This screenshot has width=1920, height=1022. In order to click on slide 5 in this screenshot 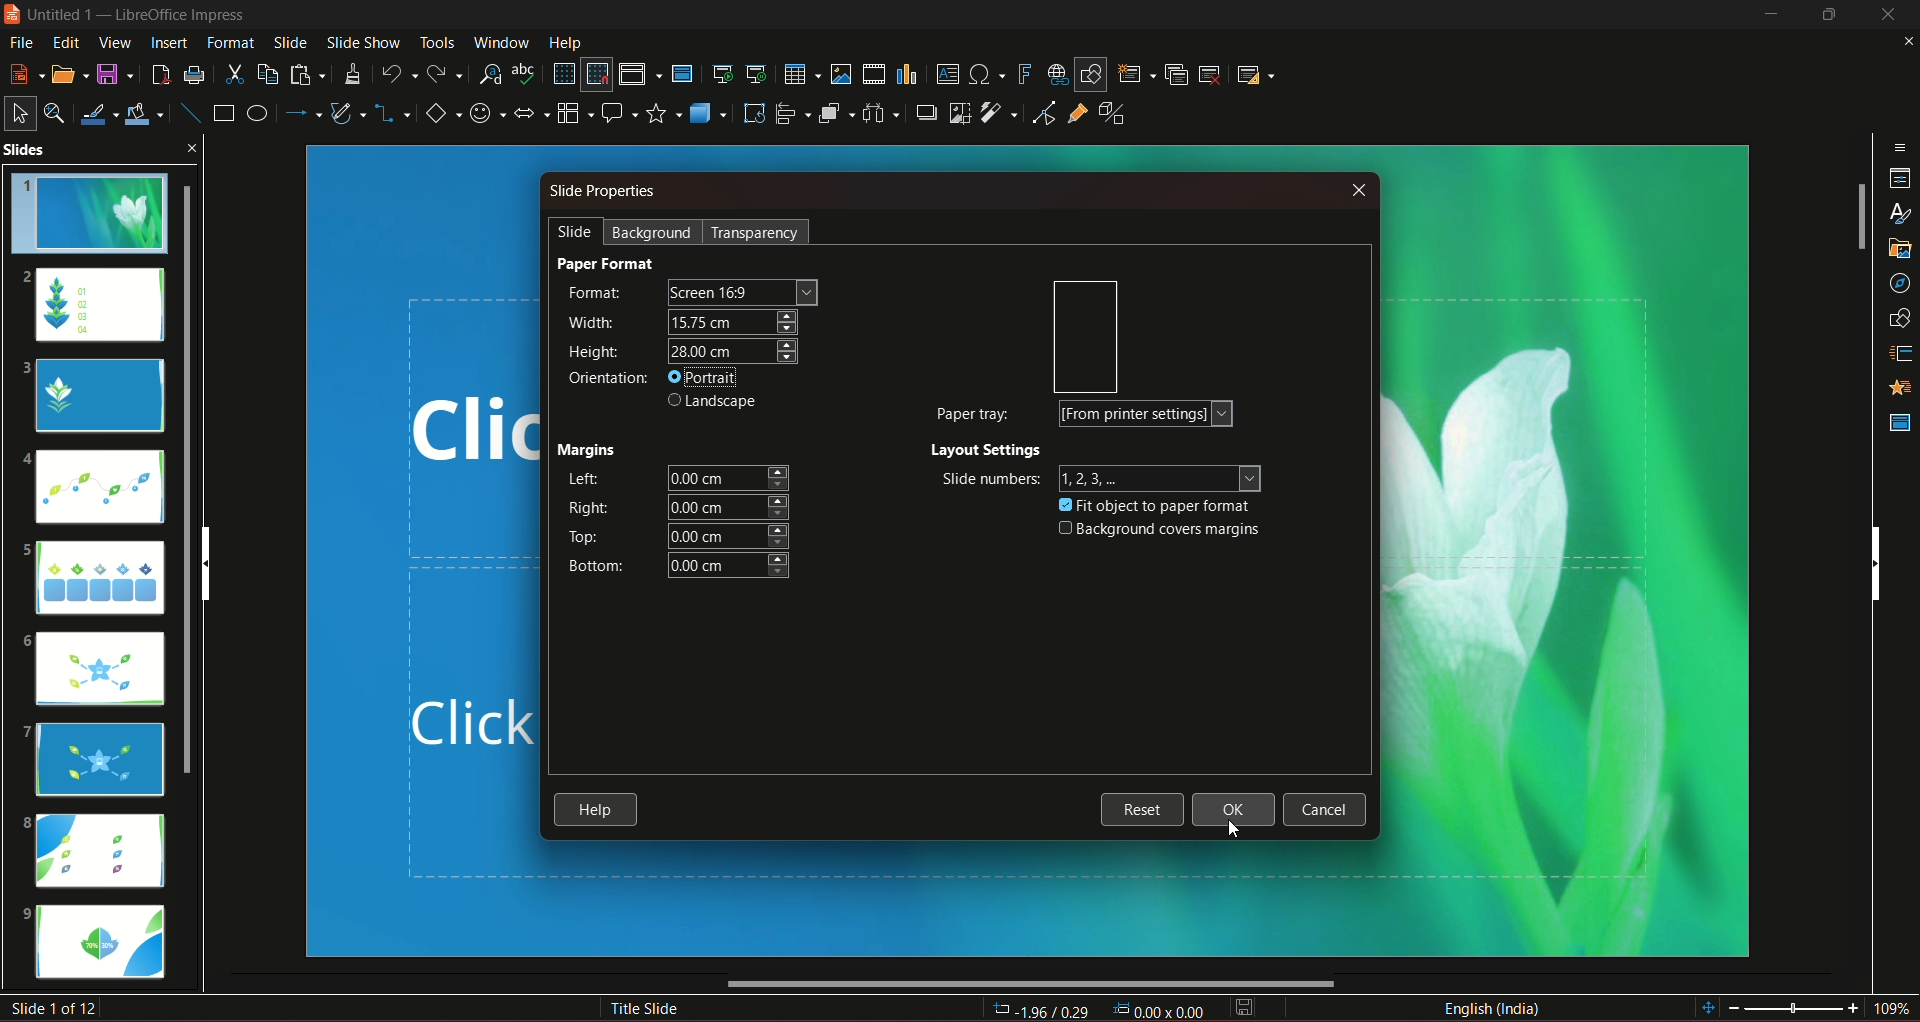, I will do `click(93, 575)`.